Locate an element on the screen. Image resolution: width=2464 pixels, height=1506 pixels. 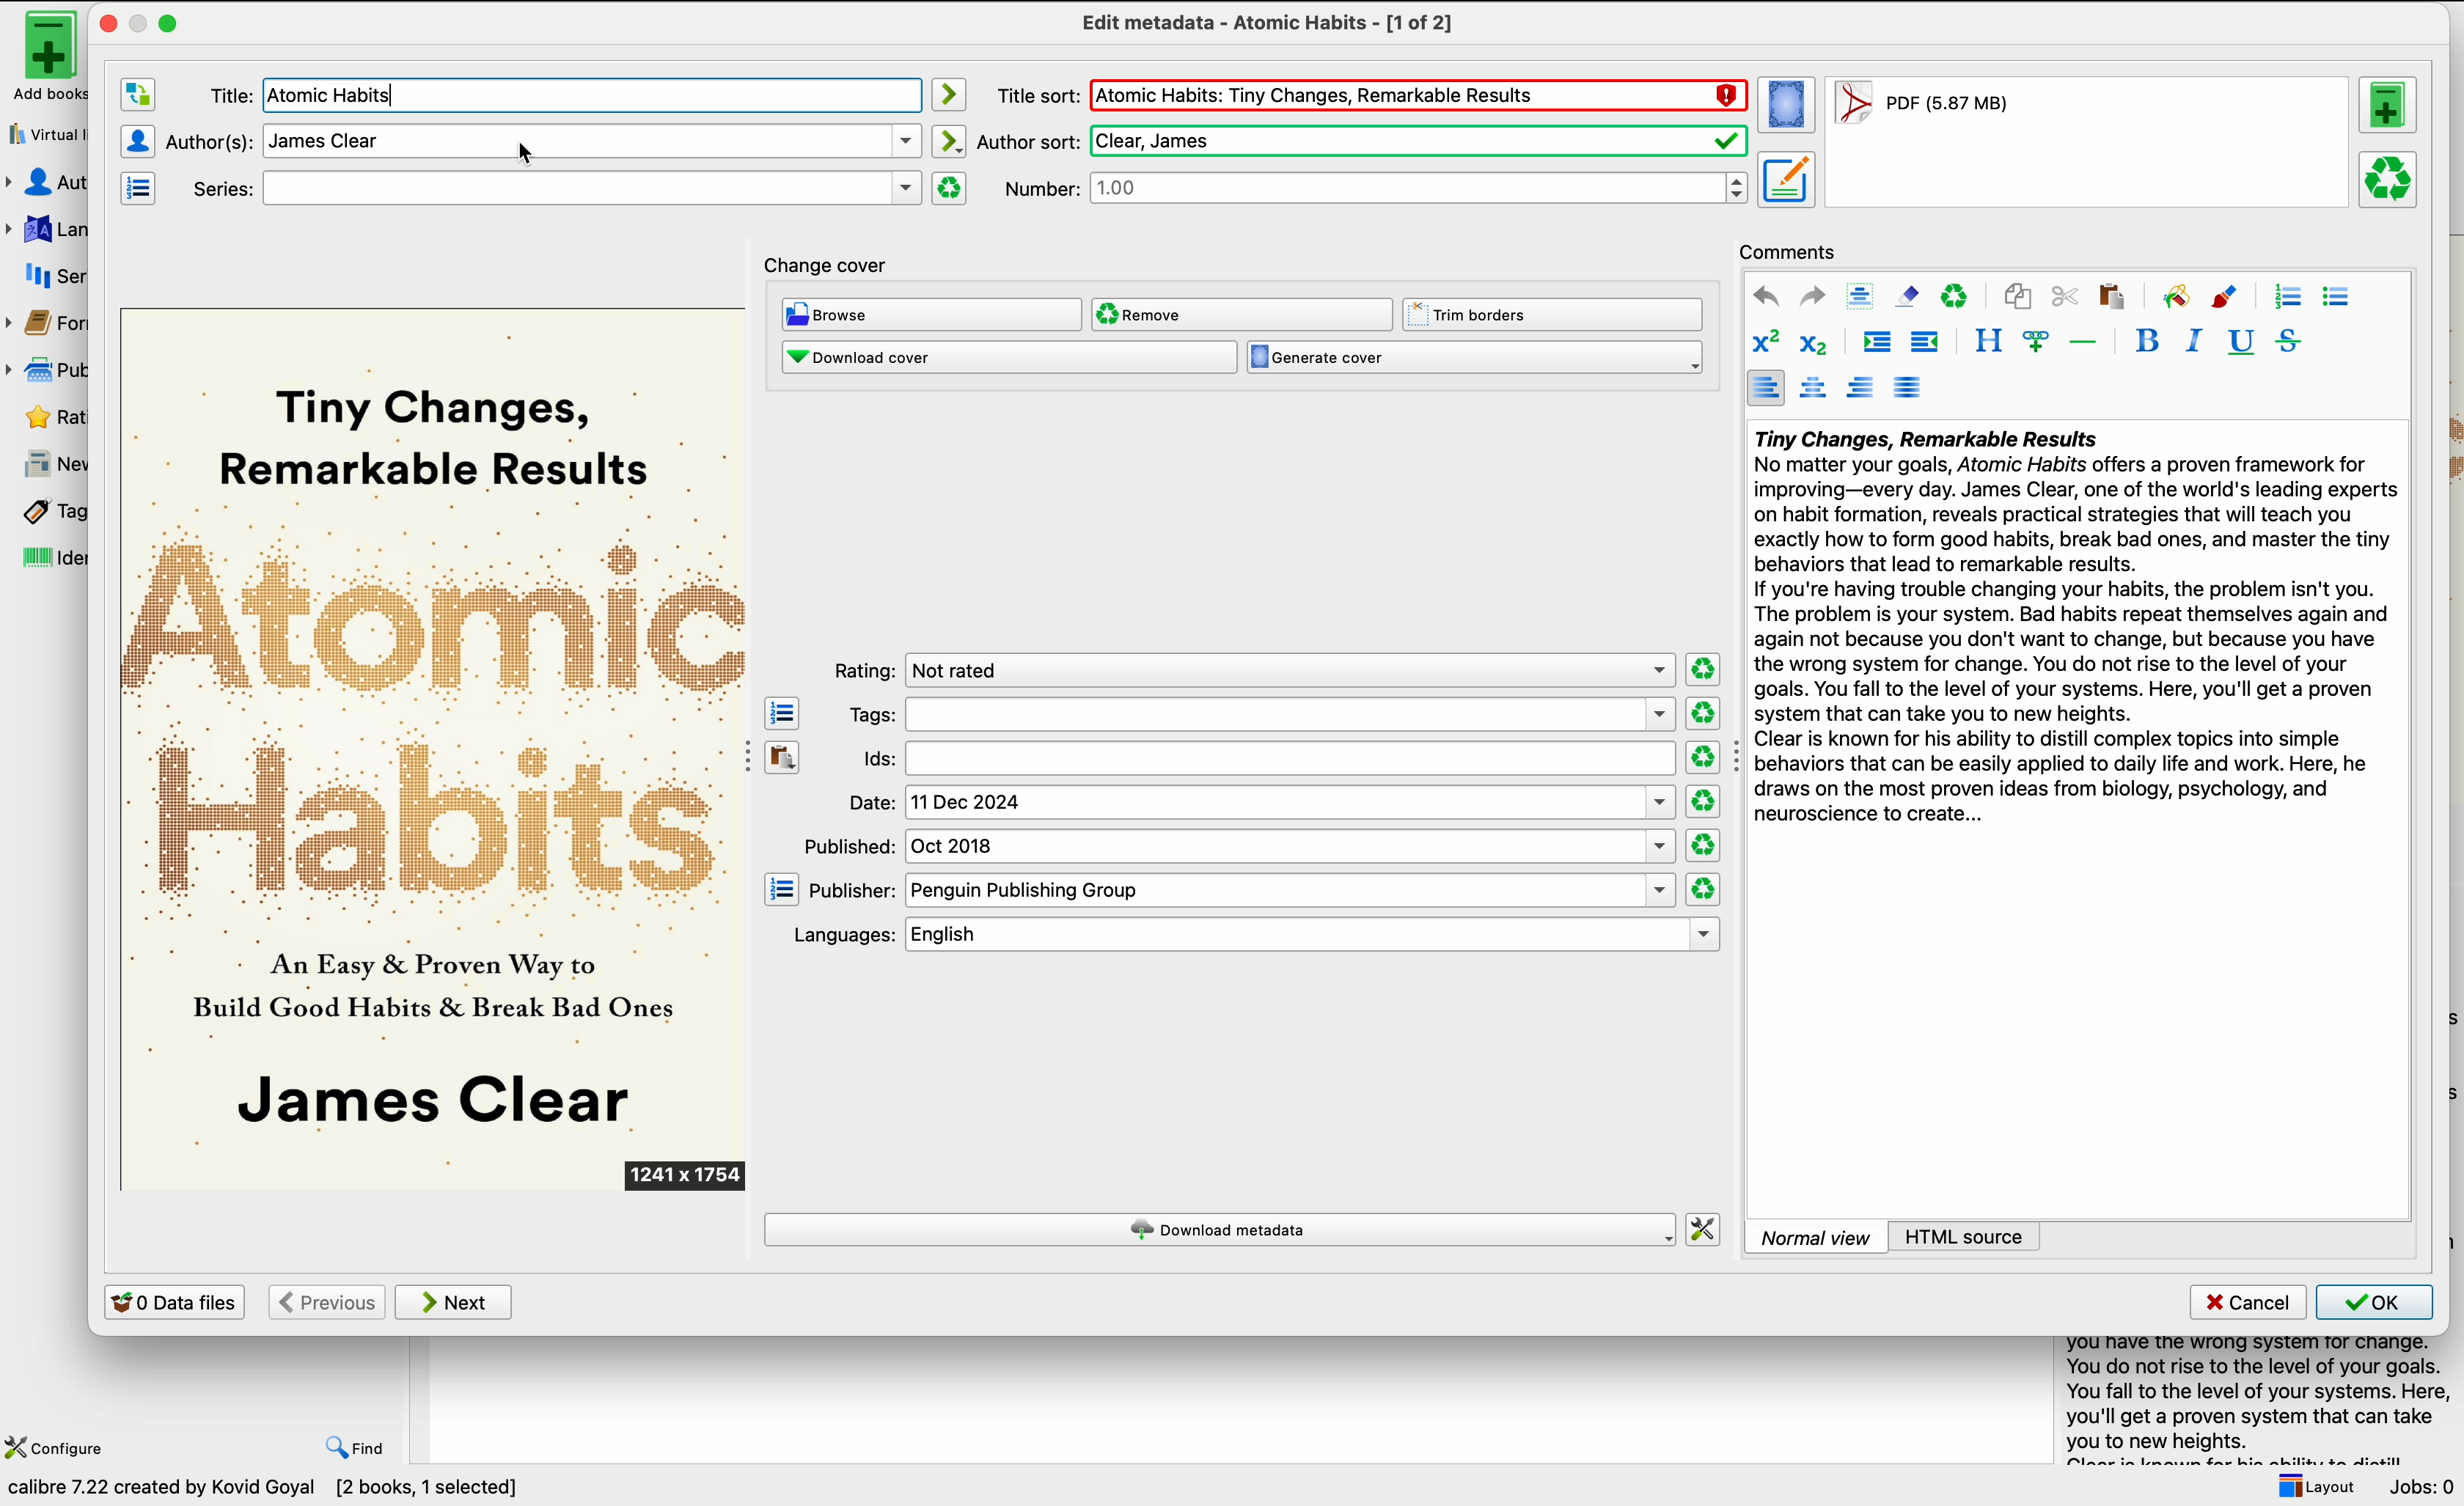
set metadata for the book from the selected format is located at coordinates (1786, 181).